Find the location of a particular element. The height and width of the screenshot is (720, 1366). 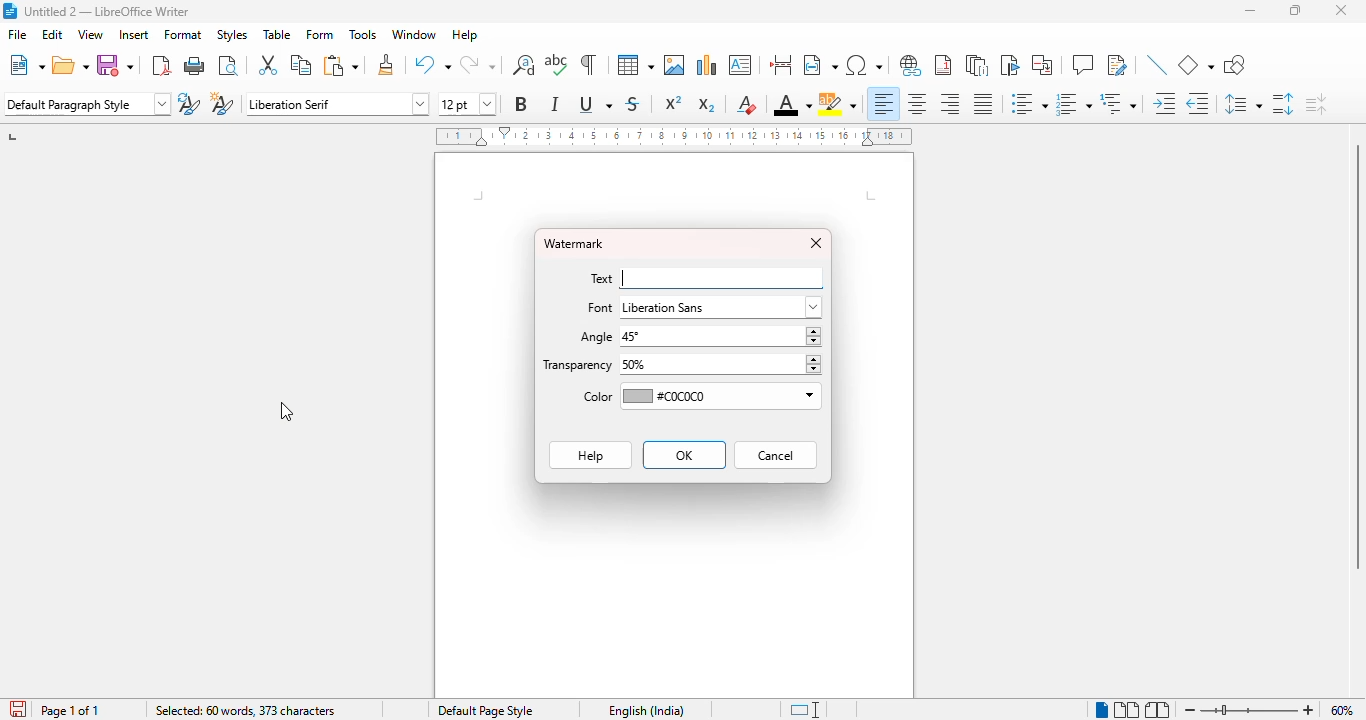

superscript is located at coordinates (673, 102).